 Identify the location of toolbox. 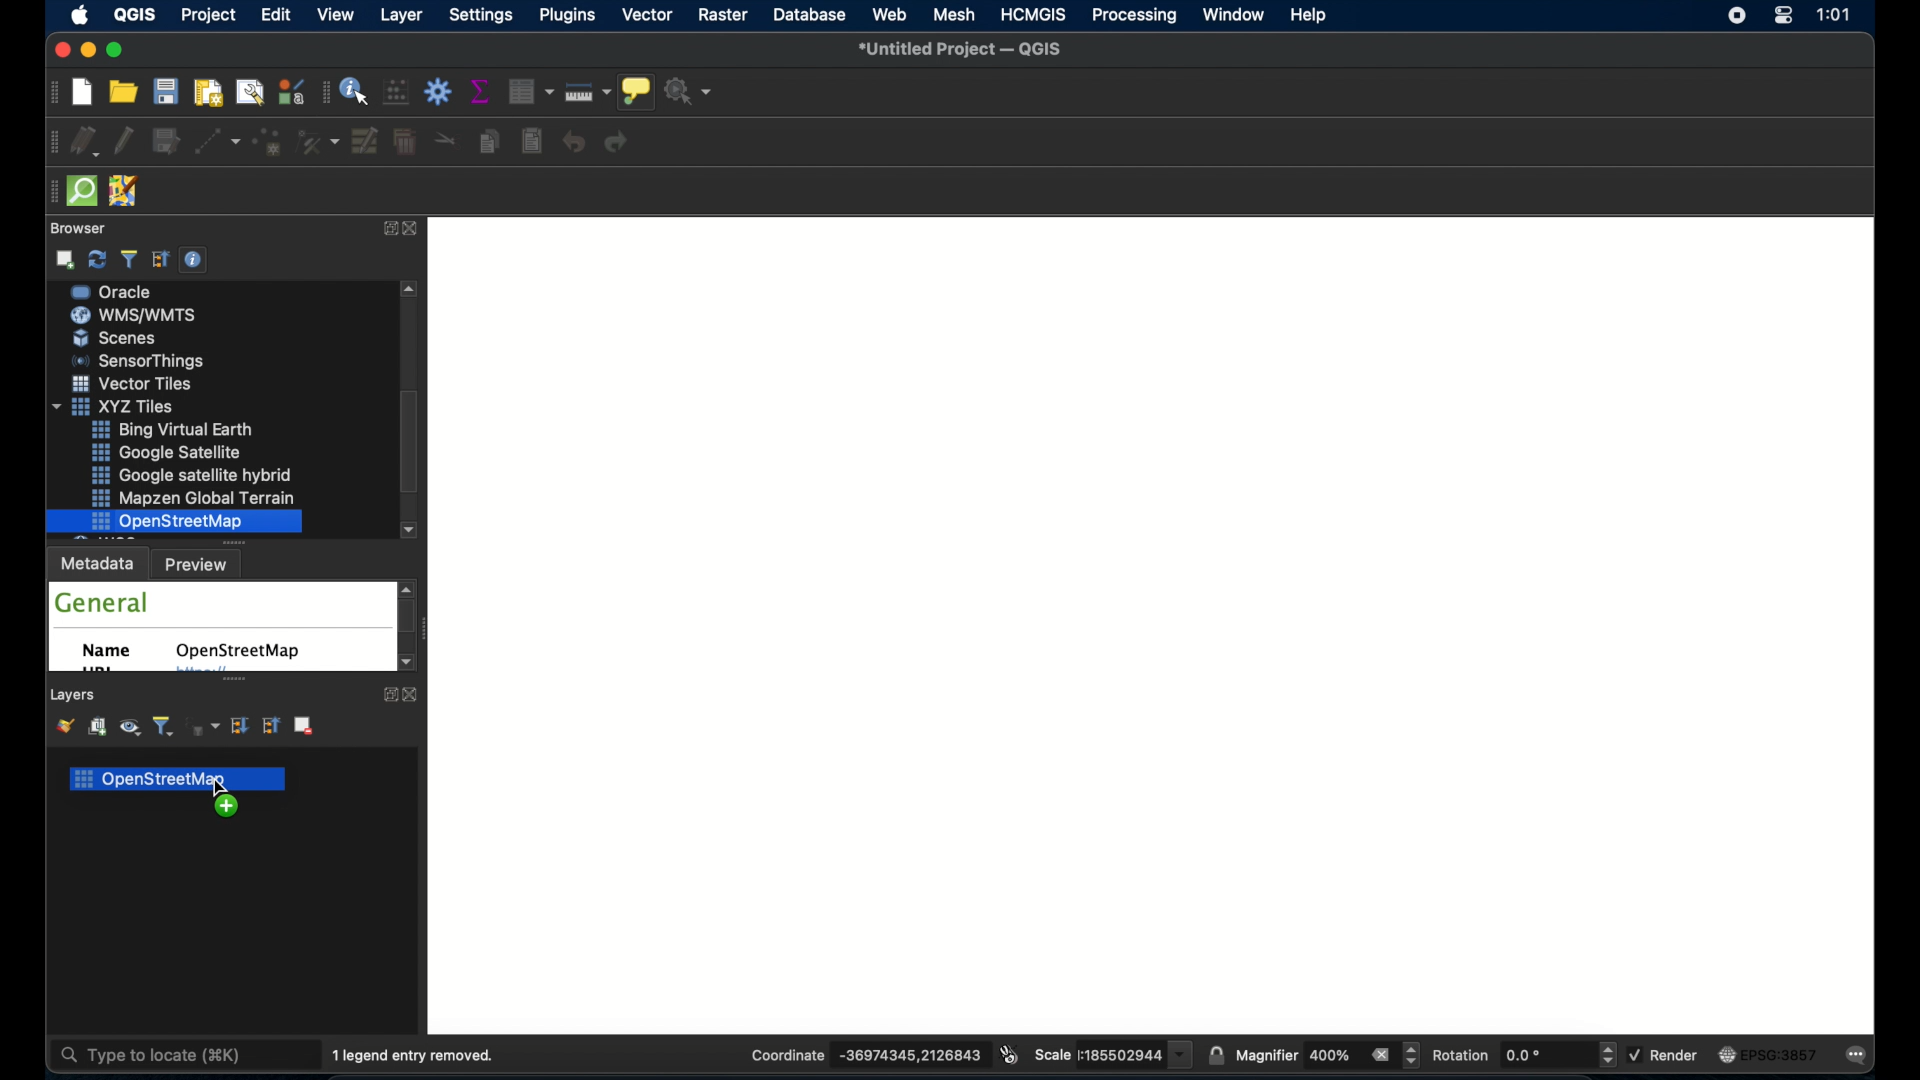
(438, 91).